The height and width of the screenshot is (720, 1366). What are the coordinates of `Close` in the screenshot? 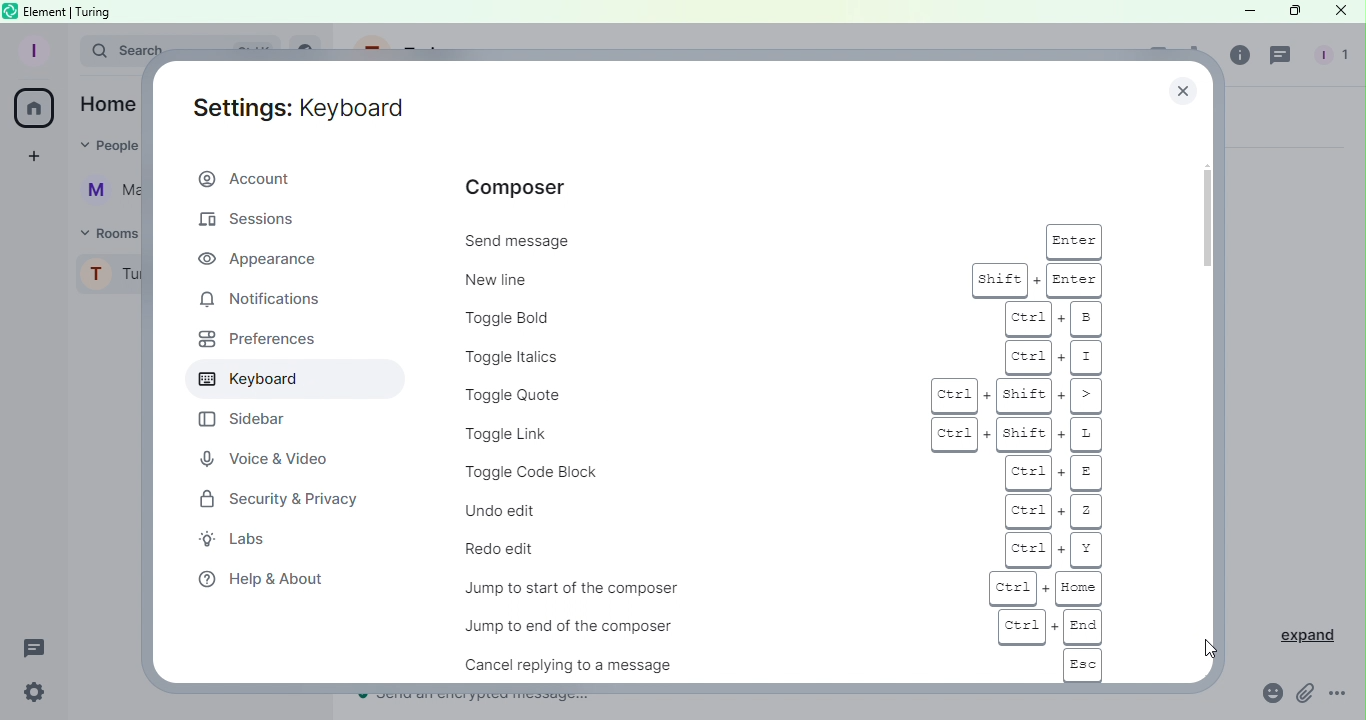 It's located at (1338, 13).